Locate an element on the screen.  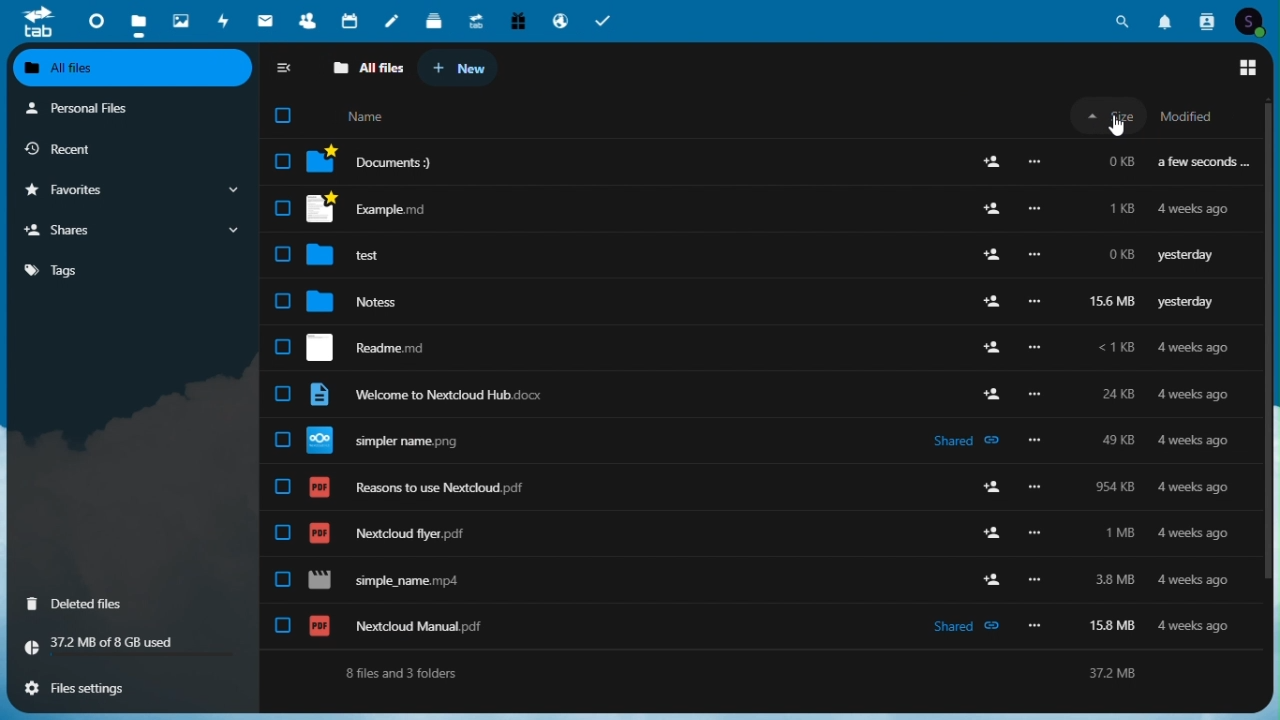
Activity is located at coordinates (225, 21).